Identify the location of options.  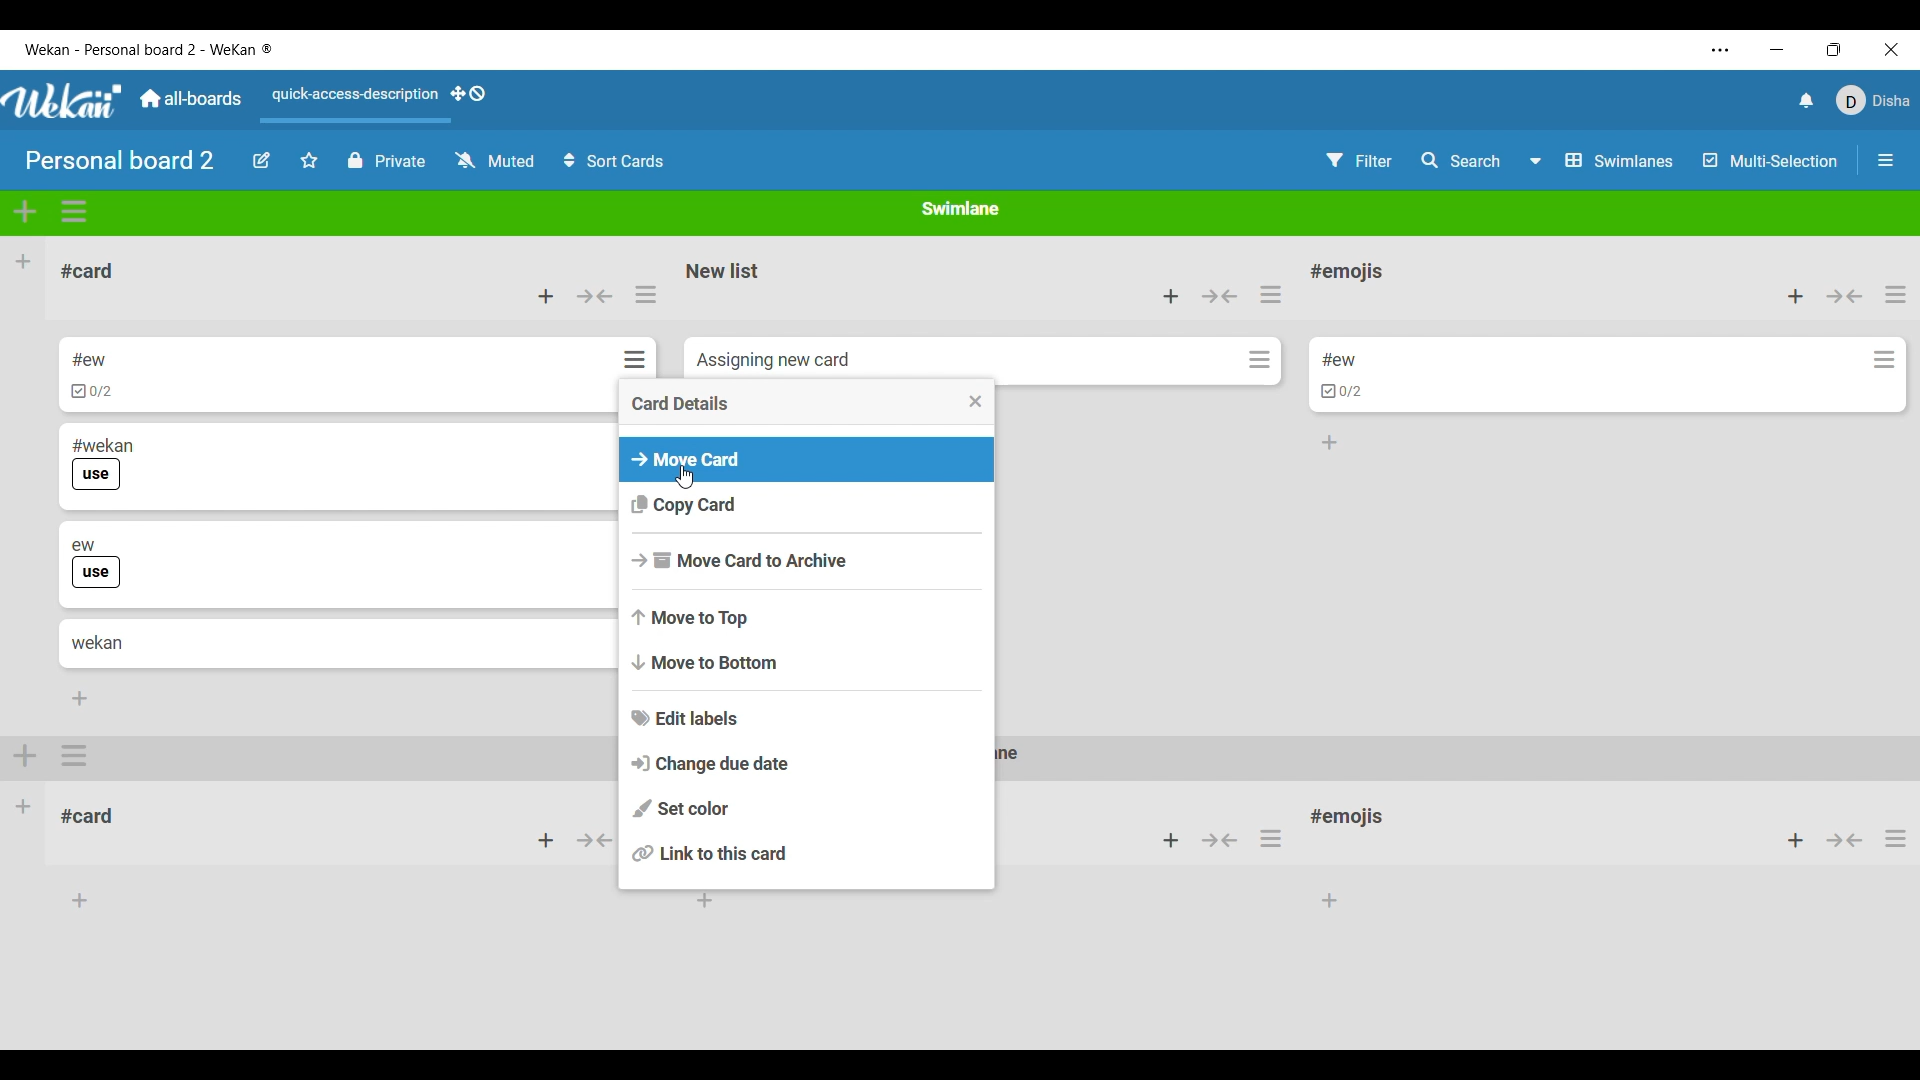
(1277, 838).